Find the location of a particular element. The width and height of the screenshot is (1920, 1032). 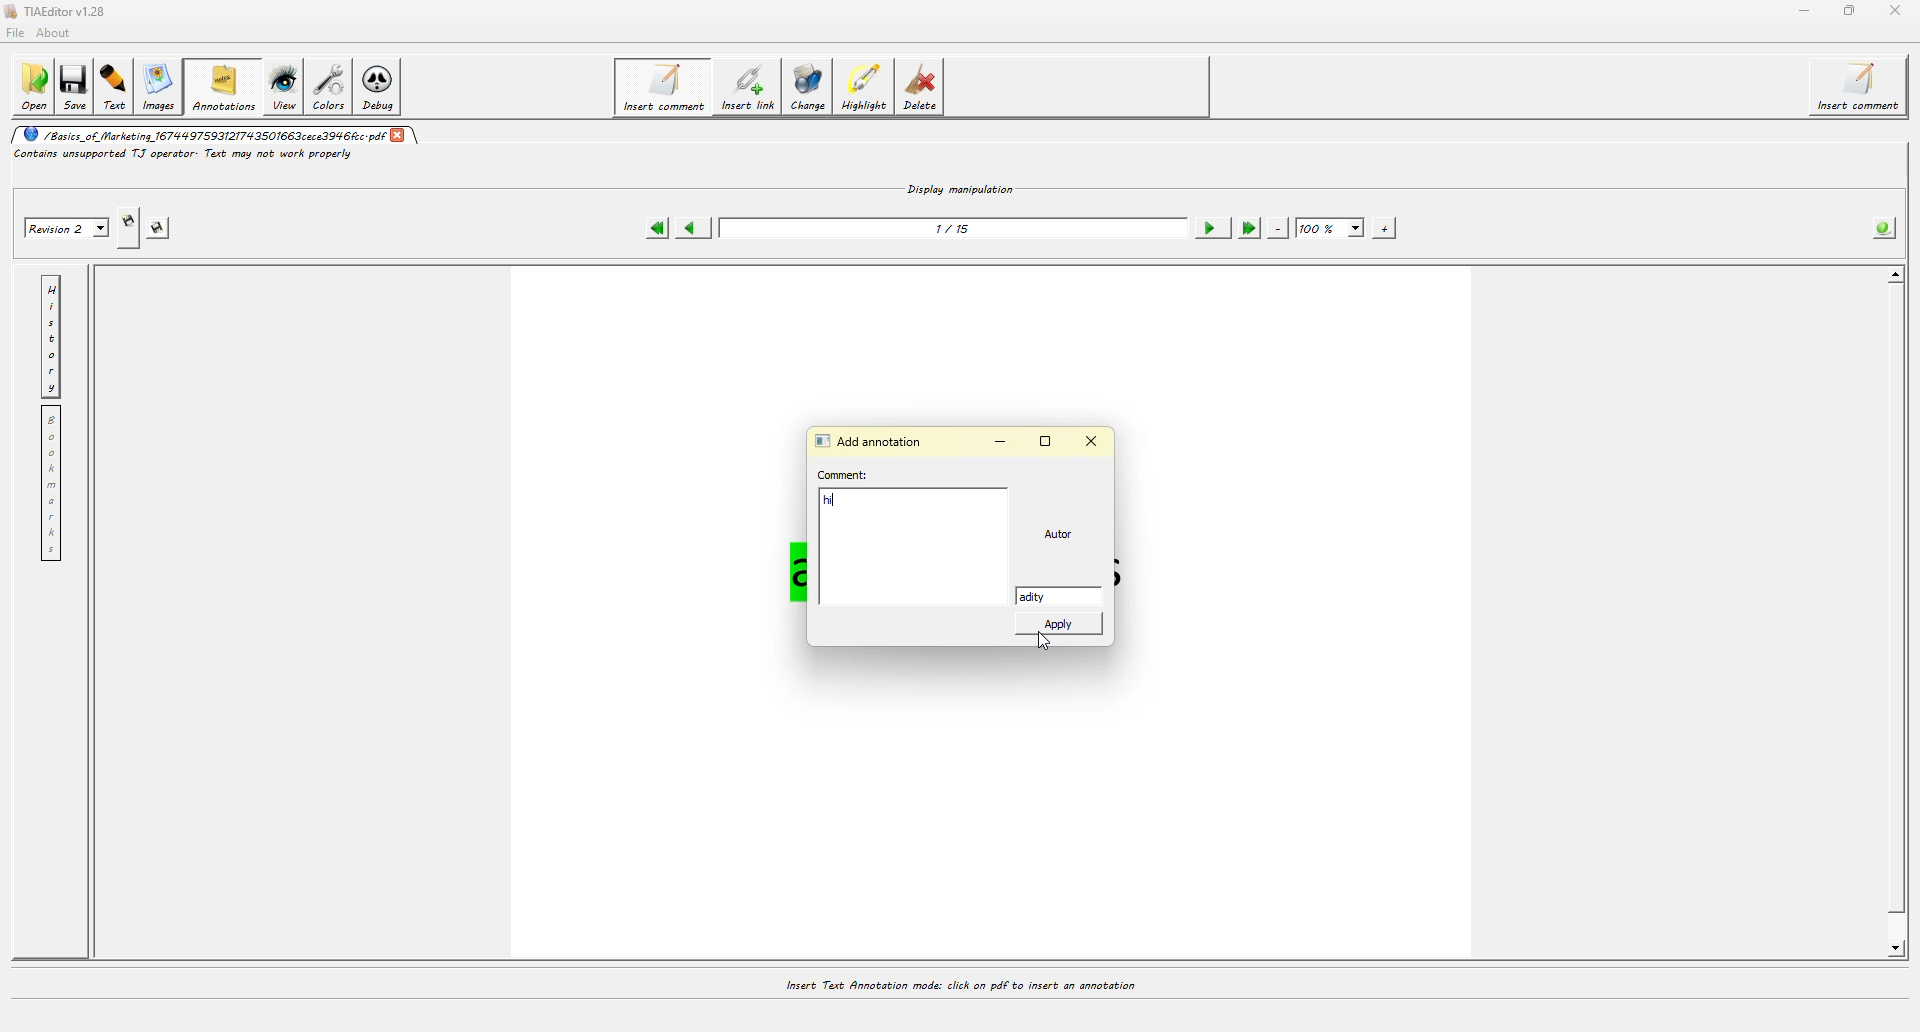

bookmarks is located at coordinates (50, 484).